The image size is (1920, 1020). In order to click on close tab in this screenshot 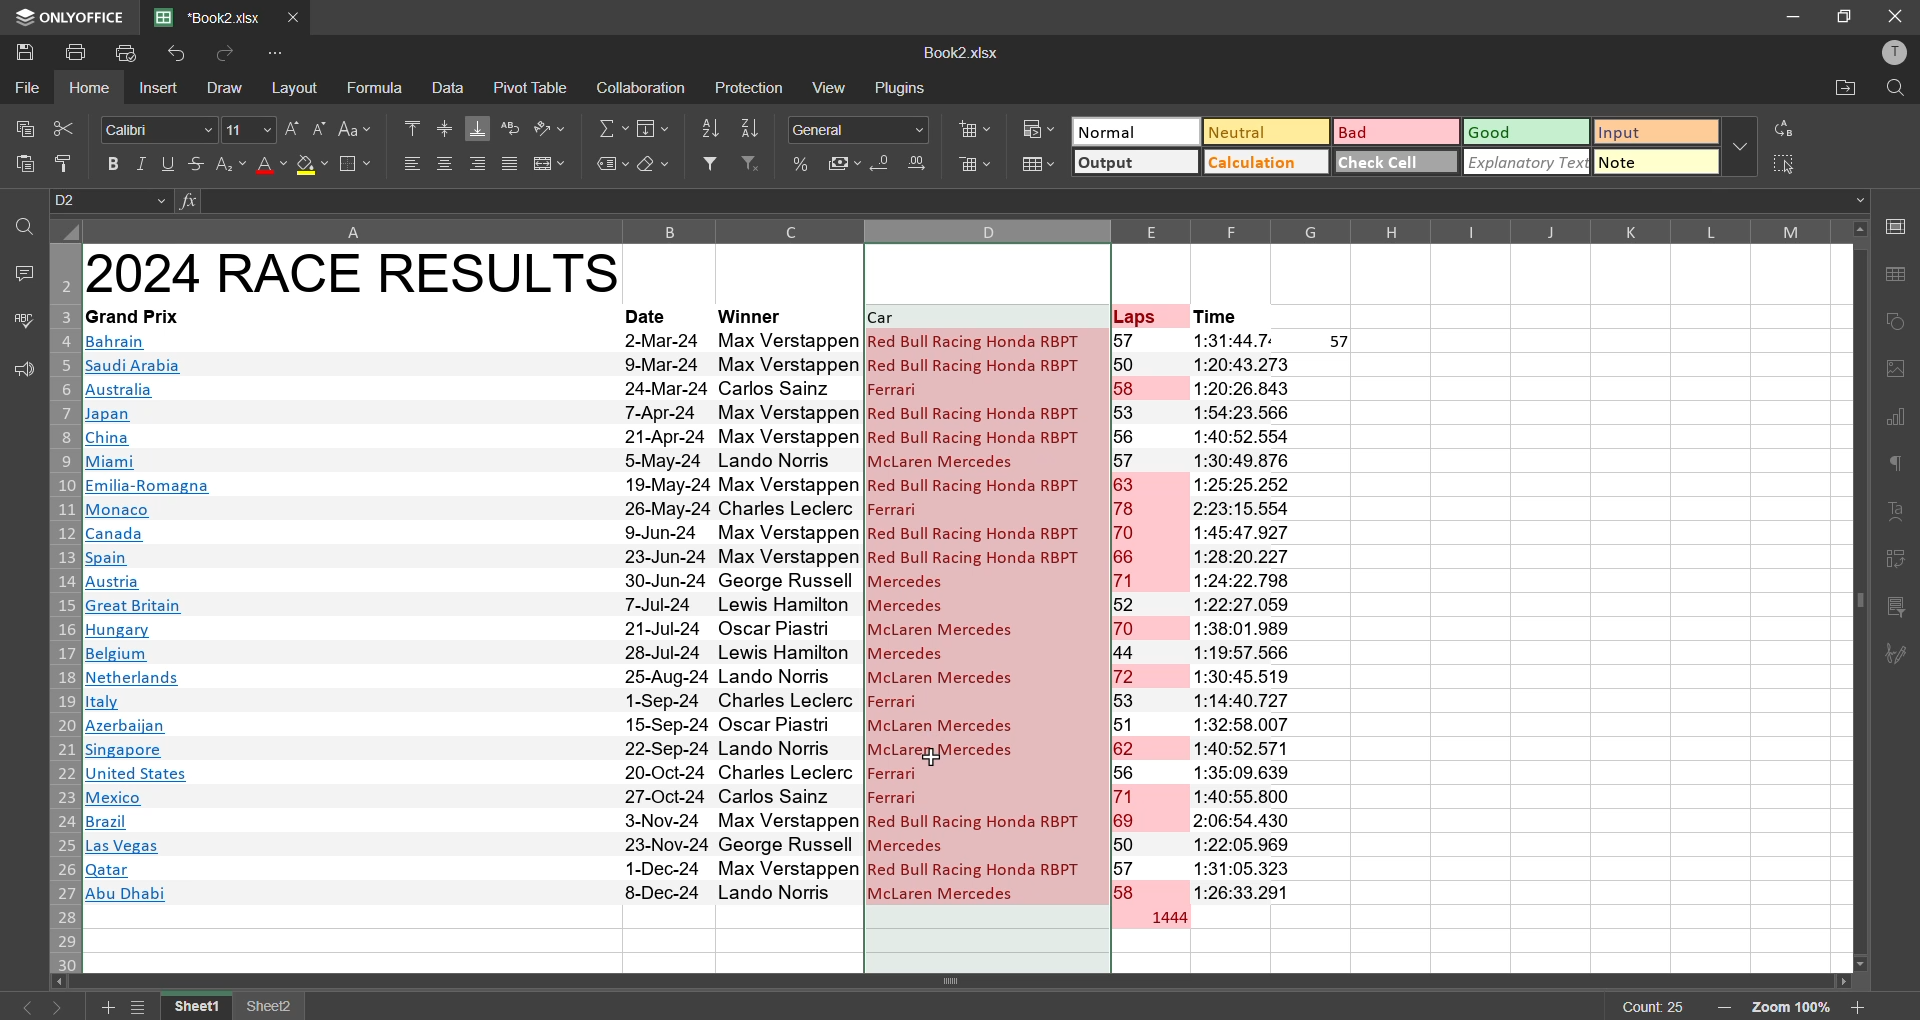, I will do `click(298, 15)`.